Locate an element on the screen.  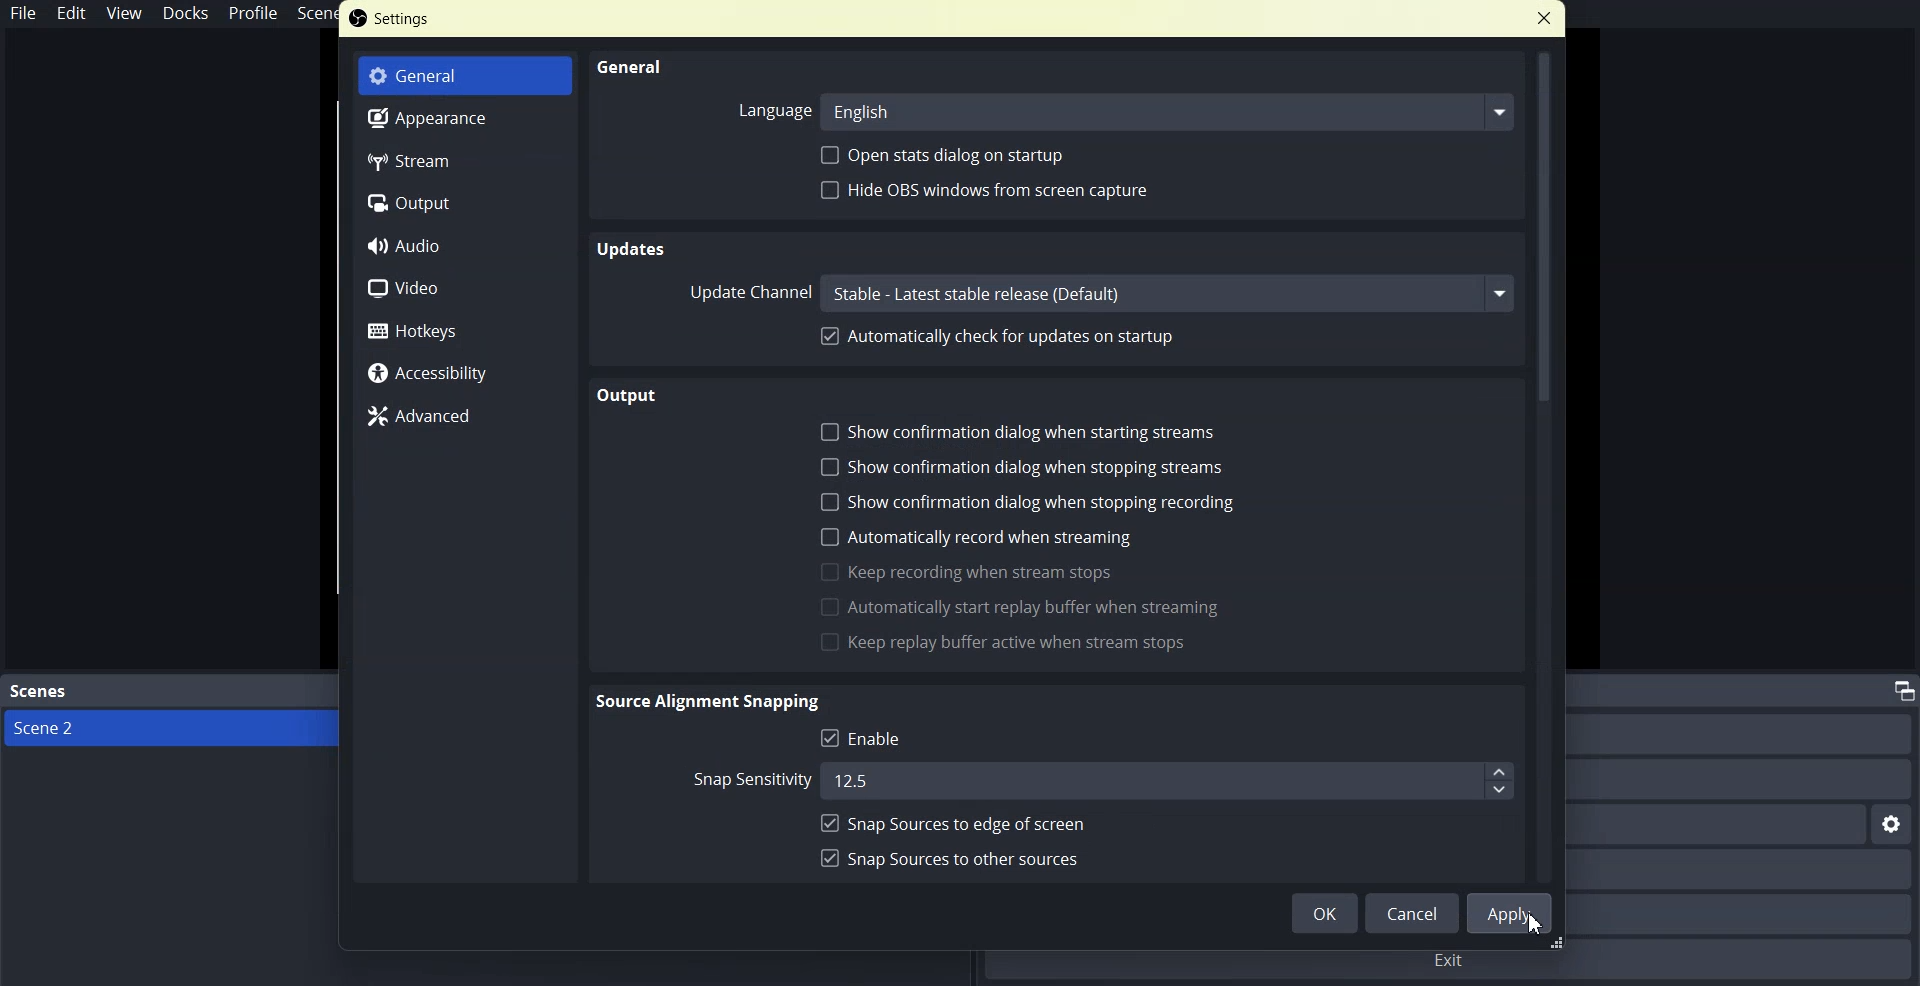
cancel is located at coordinates (1412, 913).